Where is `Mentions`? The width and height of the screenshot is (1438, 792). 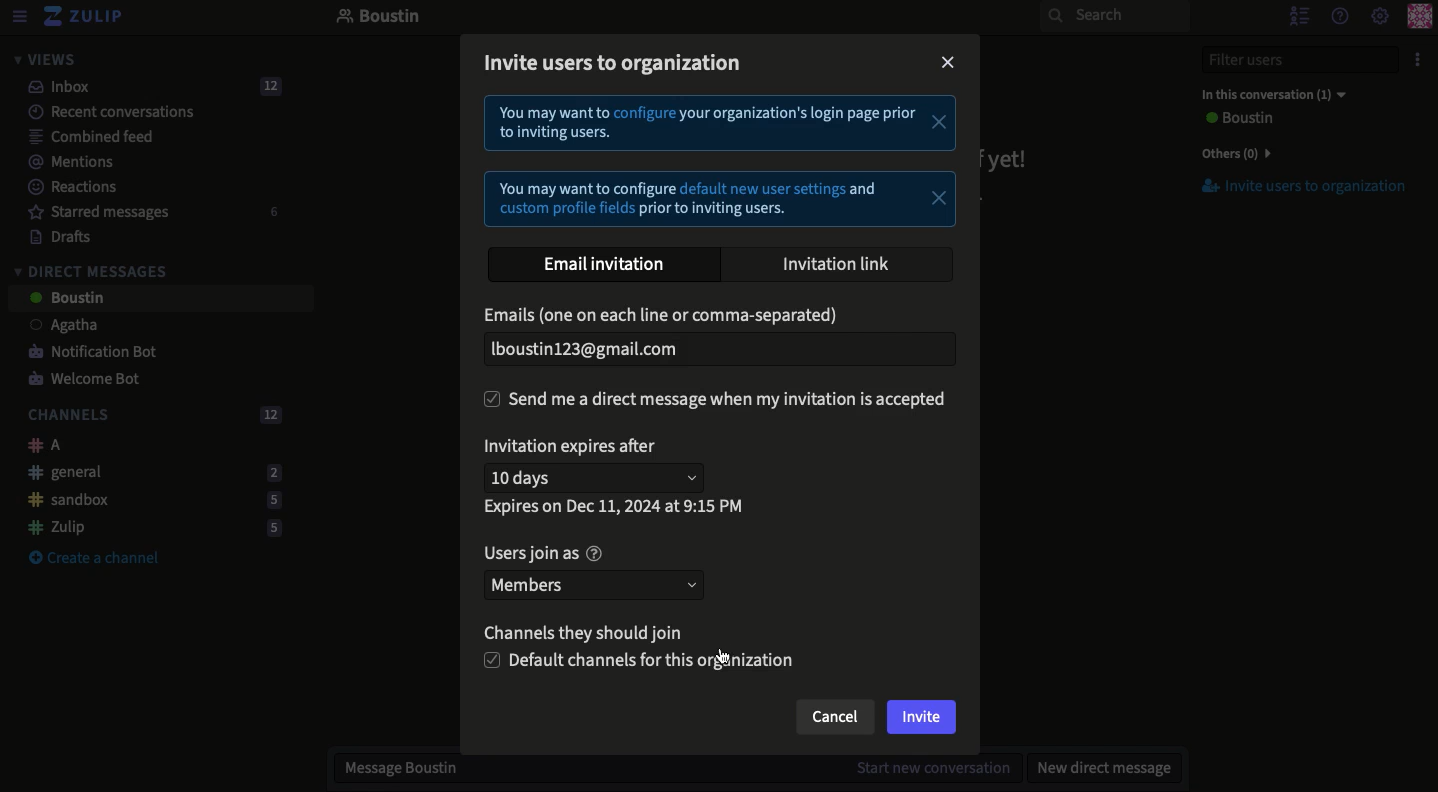 Mentions is located at coordinates (64, 162).